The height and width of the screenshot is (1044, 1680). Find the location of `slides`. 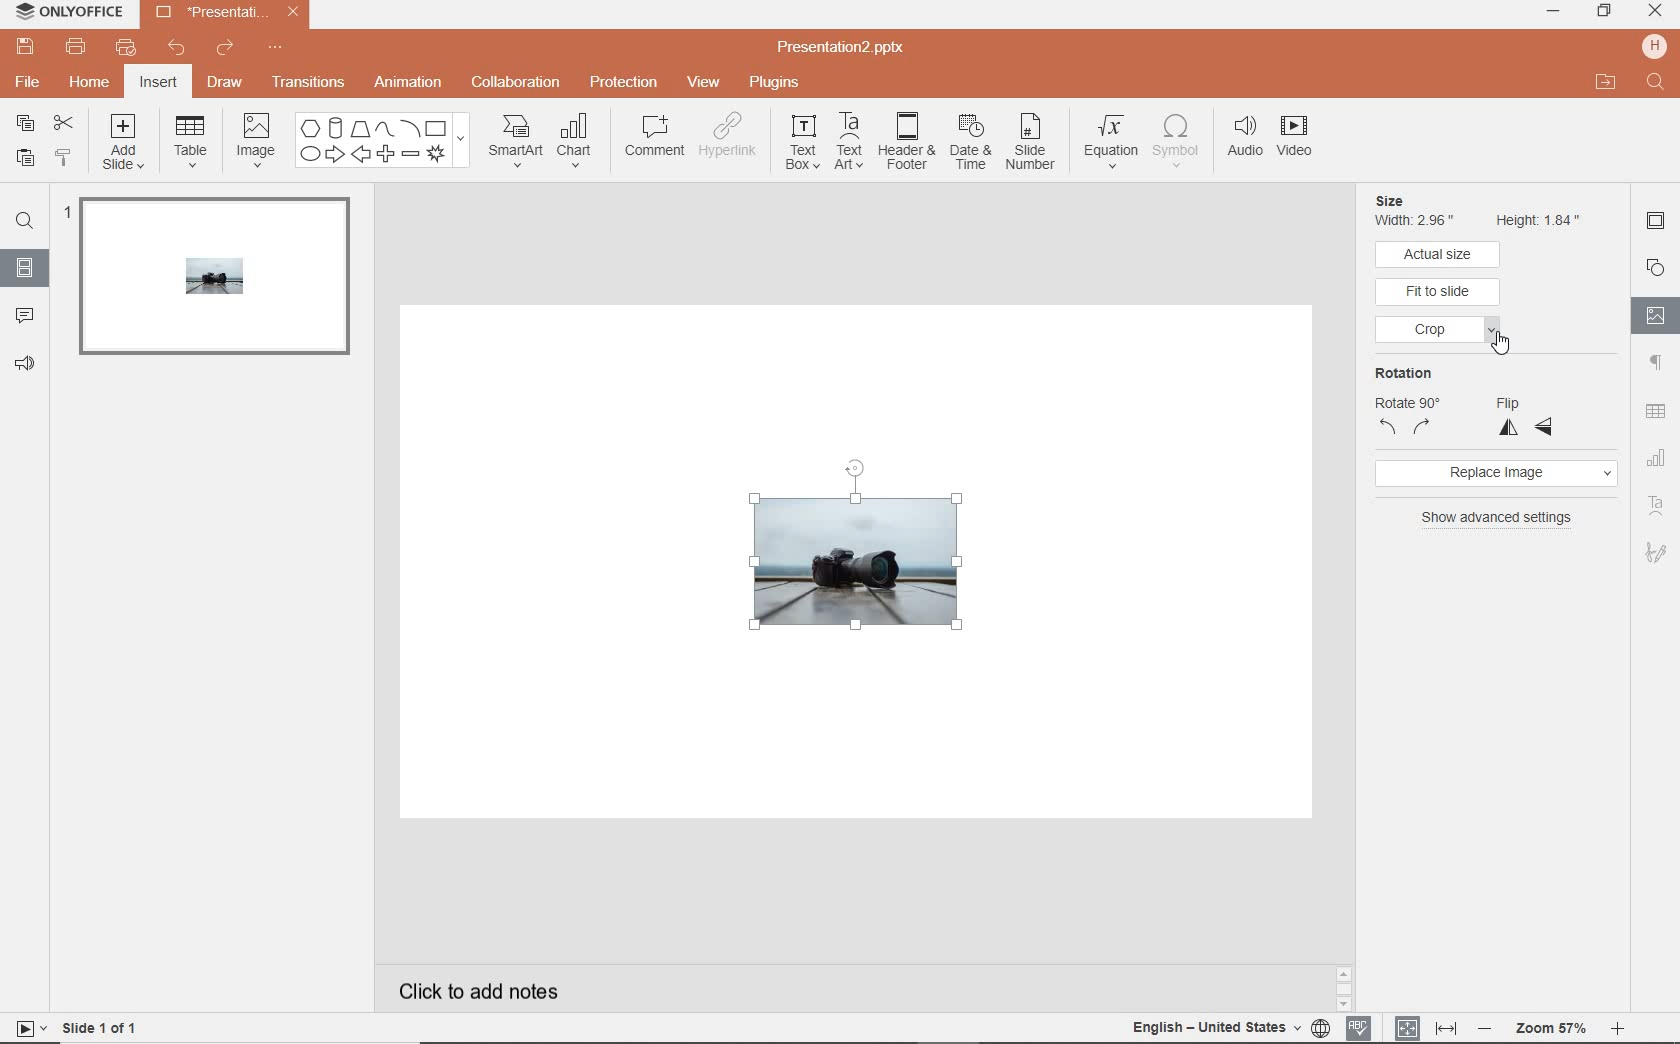

slides is located at coordinates (24, 268).